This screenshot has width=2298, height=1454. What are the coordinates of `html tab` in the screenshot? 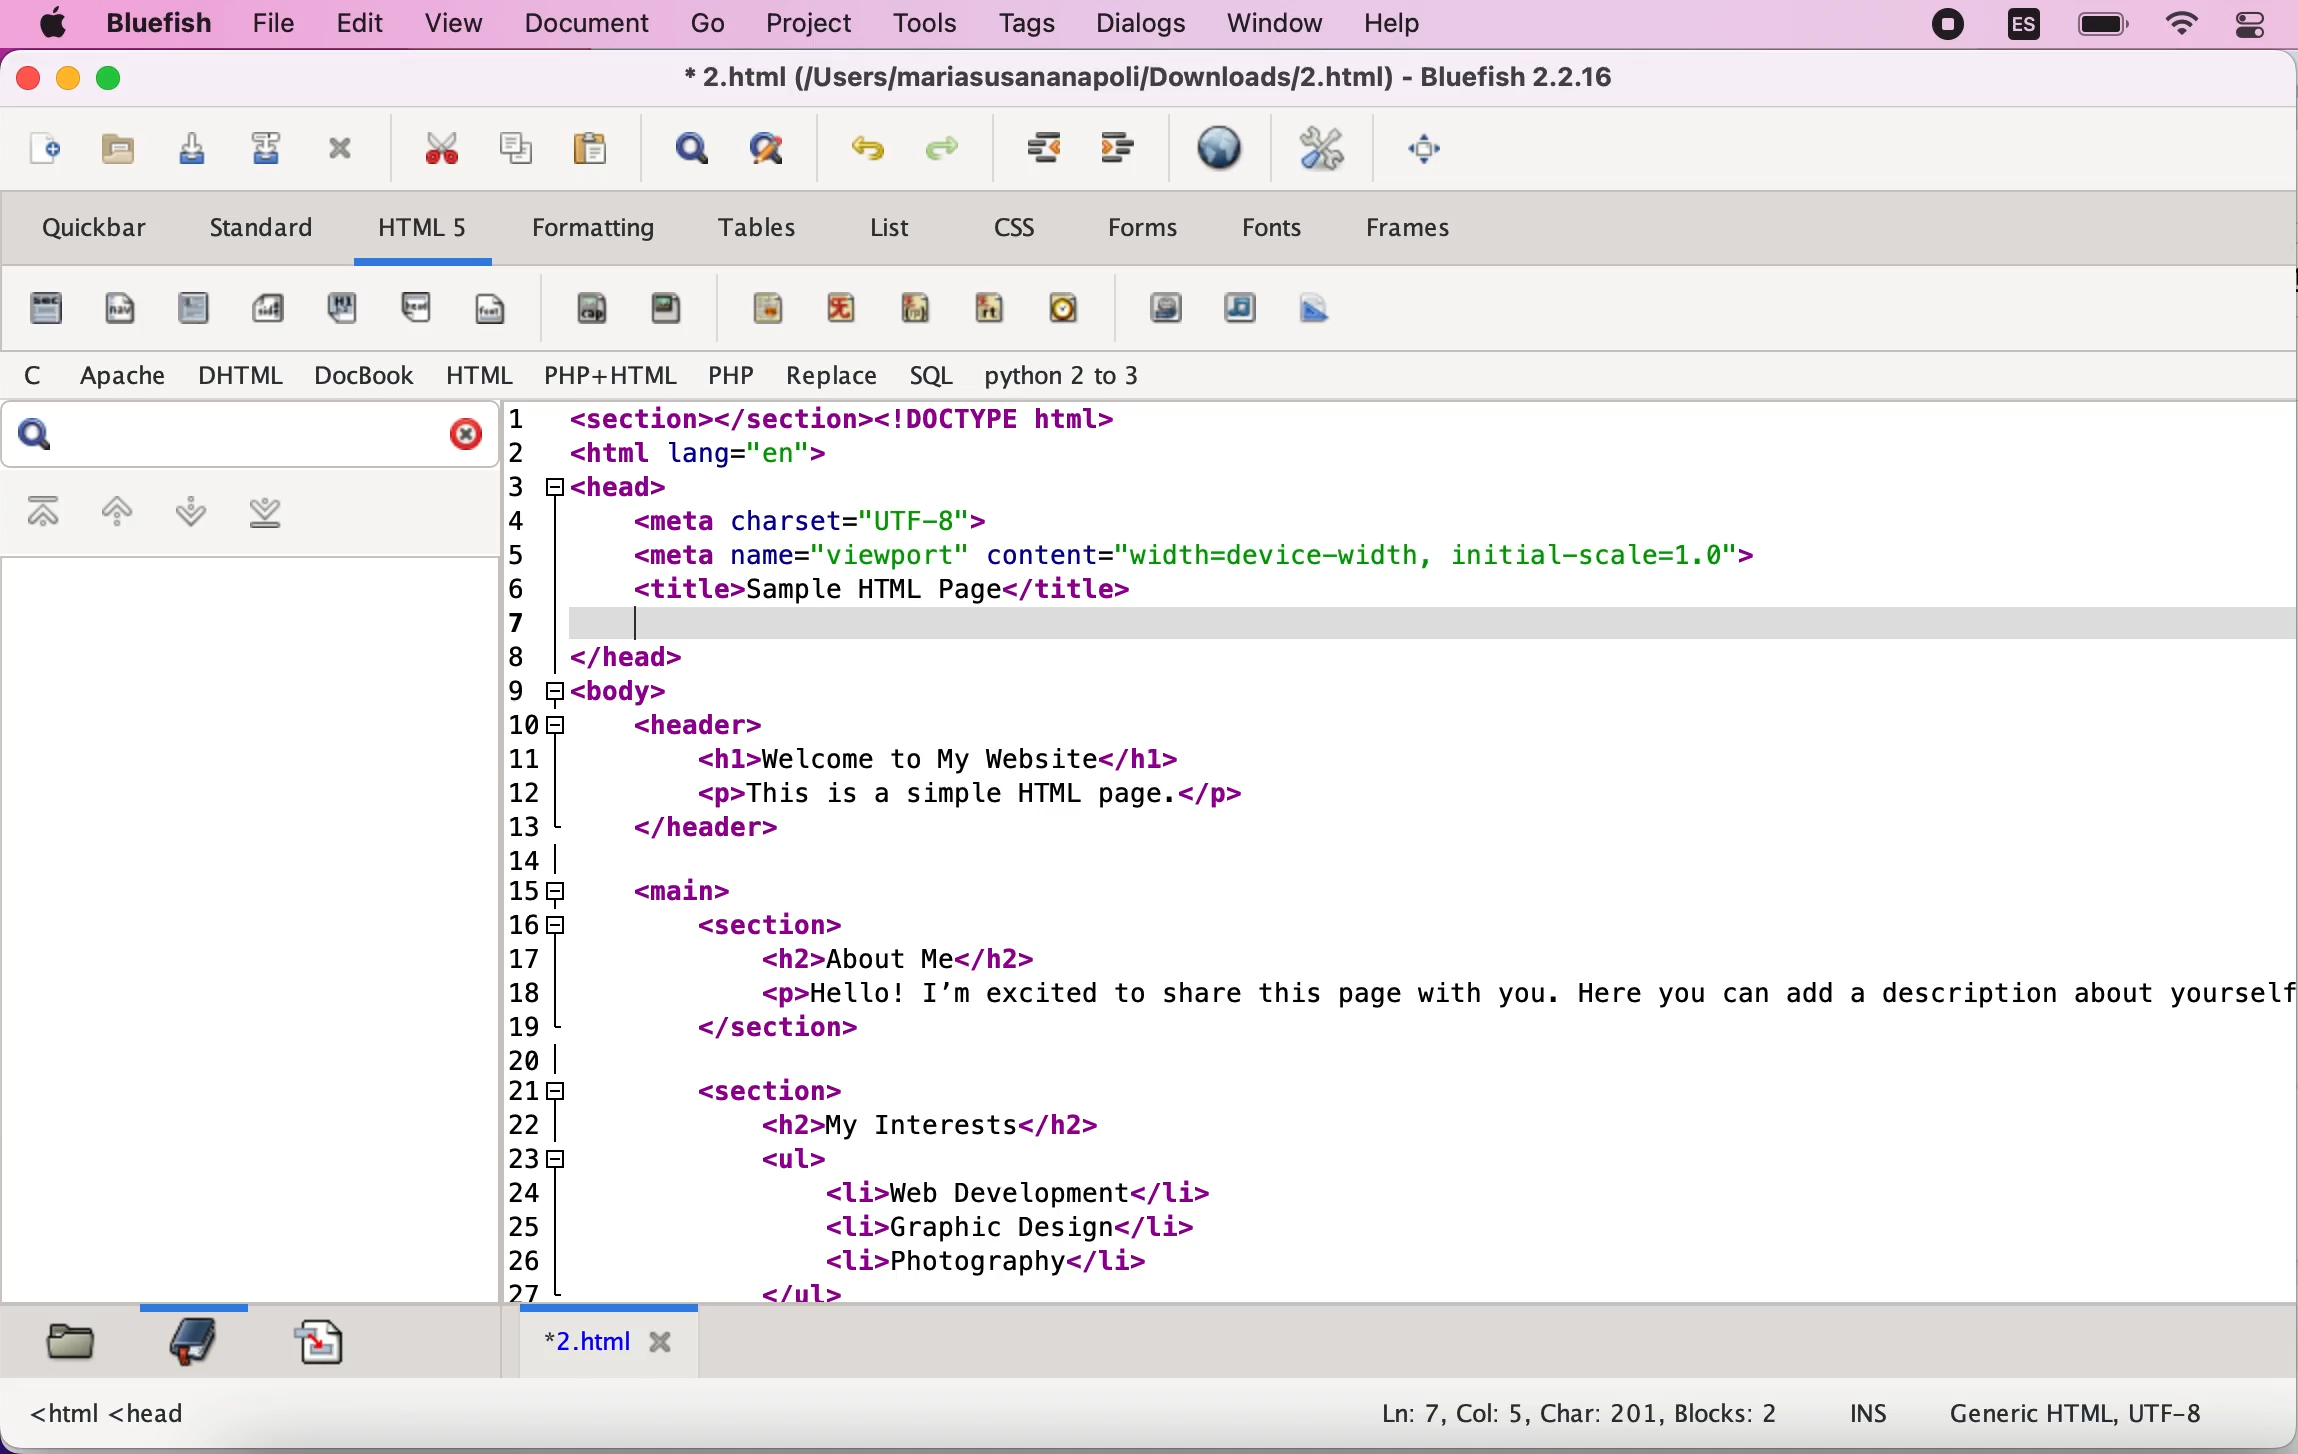 It's located at (608, 1344).